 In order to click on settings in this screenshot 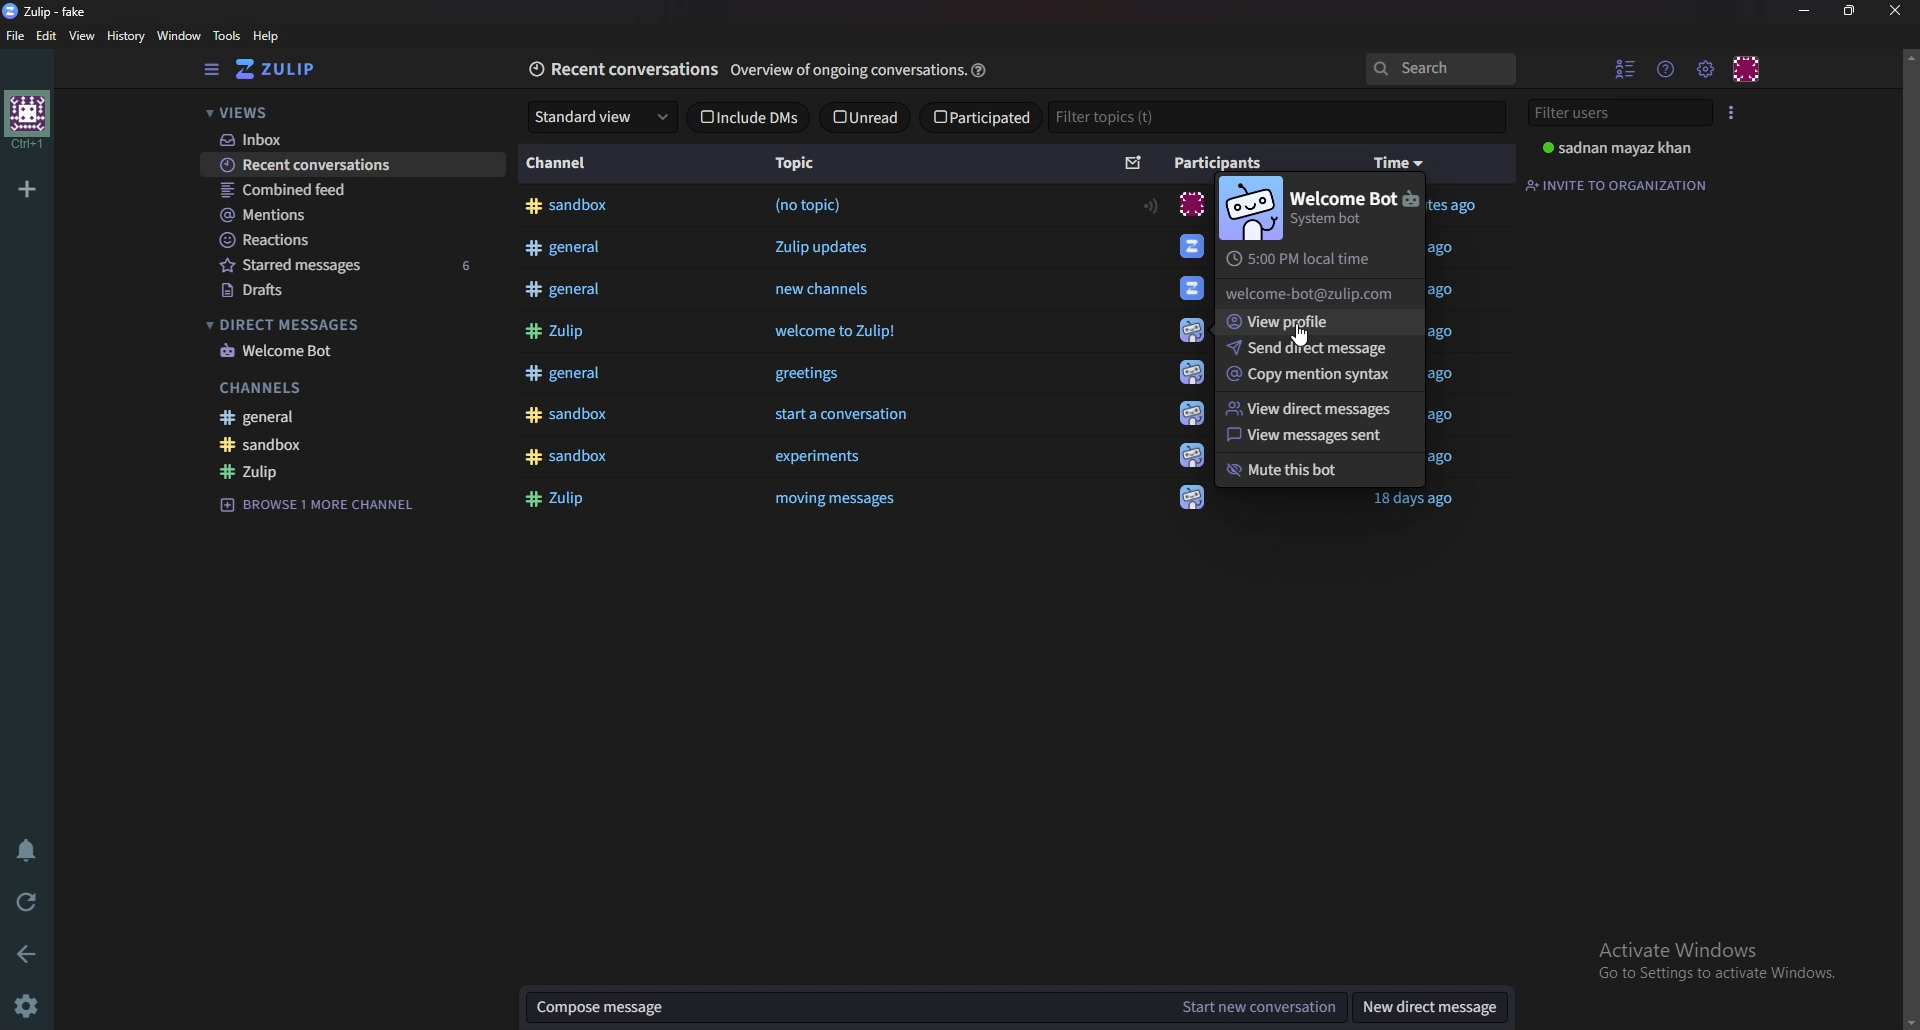, I will do `click(34, 1004)`.